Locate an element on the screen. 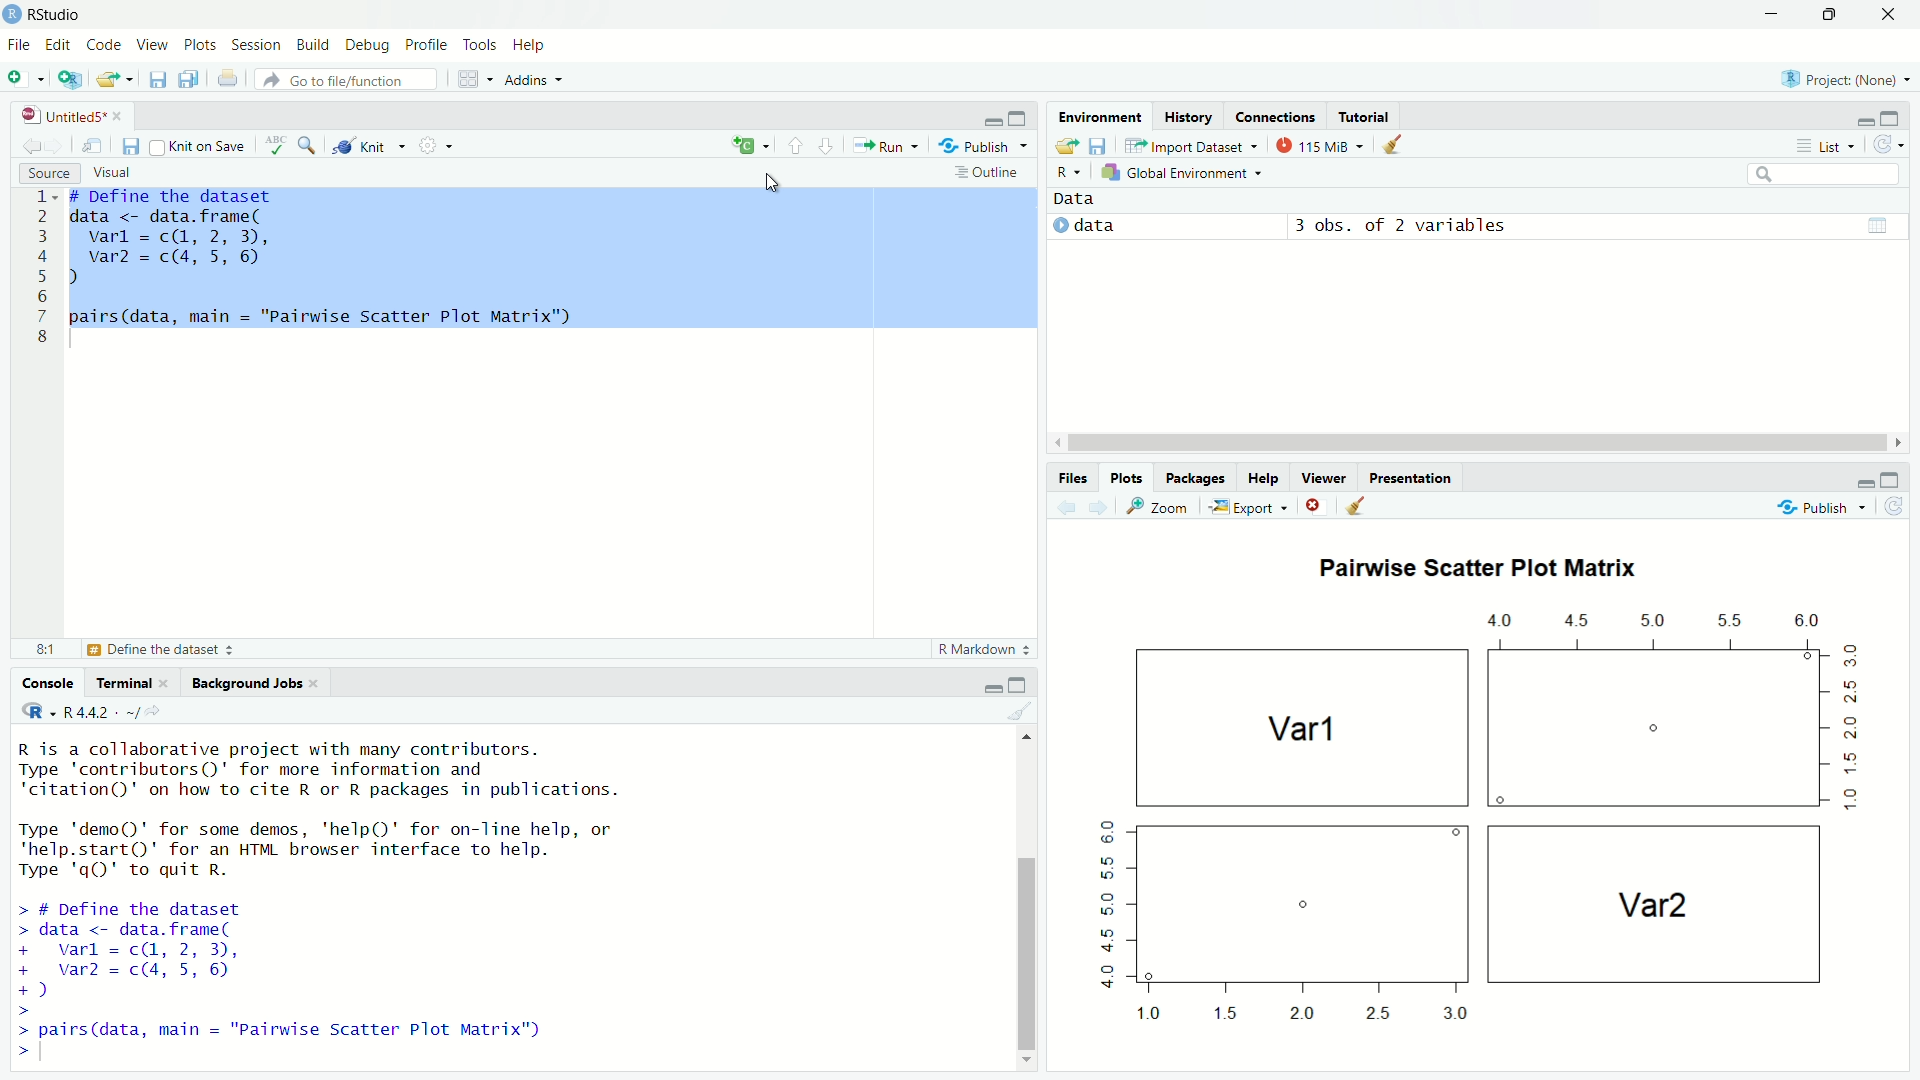  Publish is located at coordinates (1810, 506).